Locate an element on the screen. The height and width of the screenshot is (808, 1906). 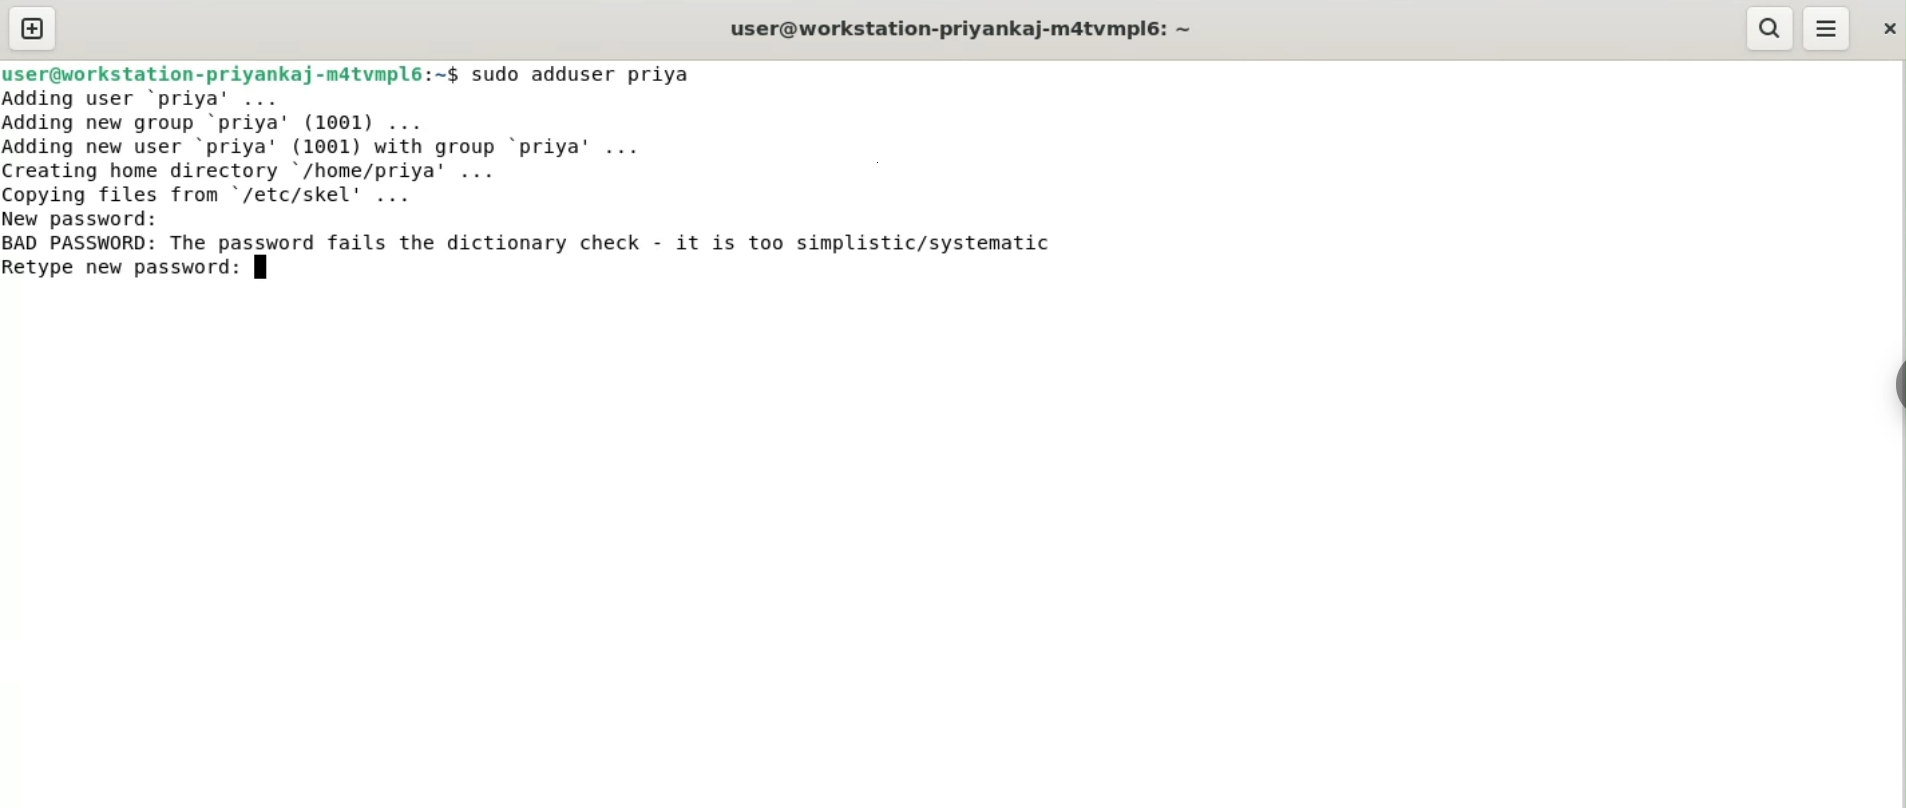
menu is located at coordinates (1827, 29).